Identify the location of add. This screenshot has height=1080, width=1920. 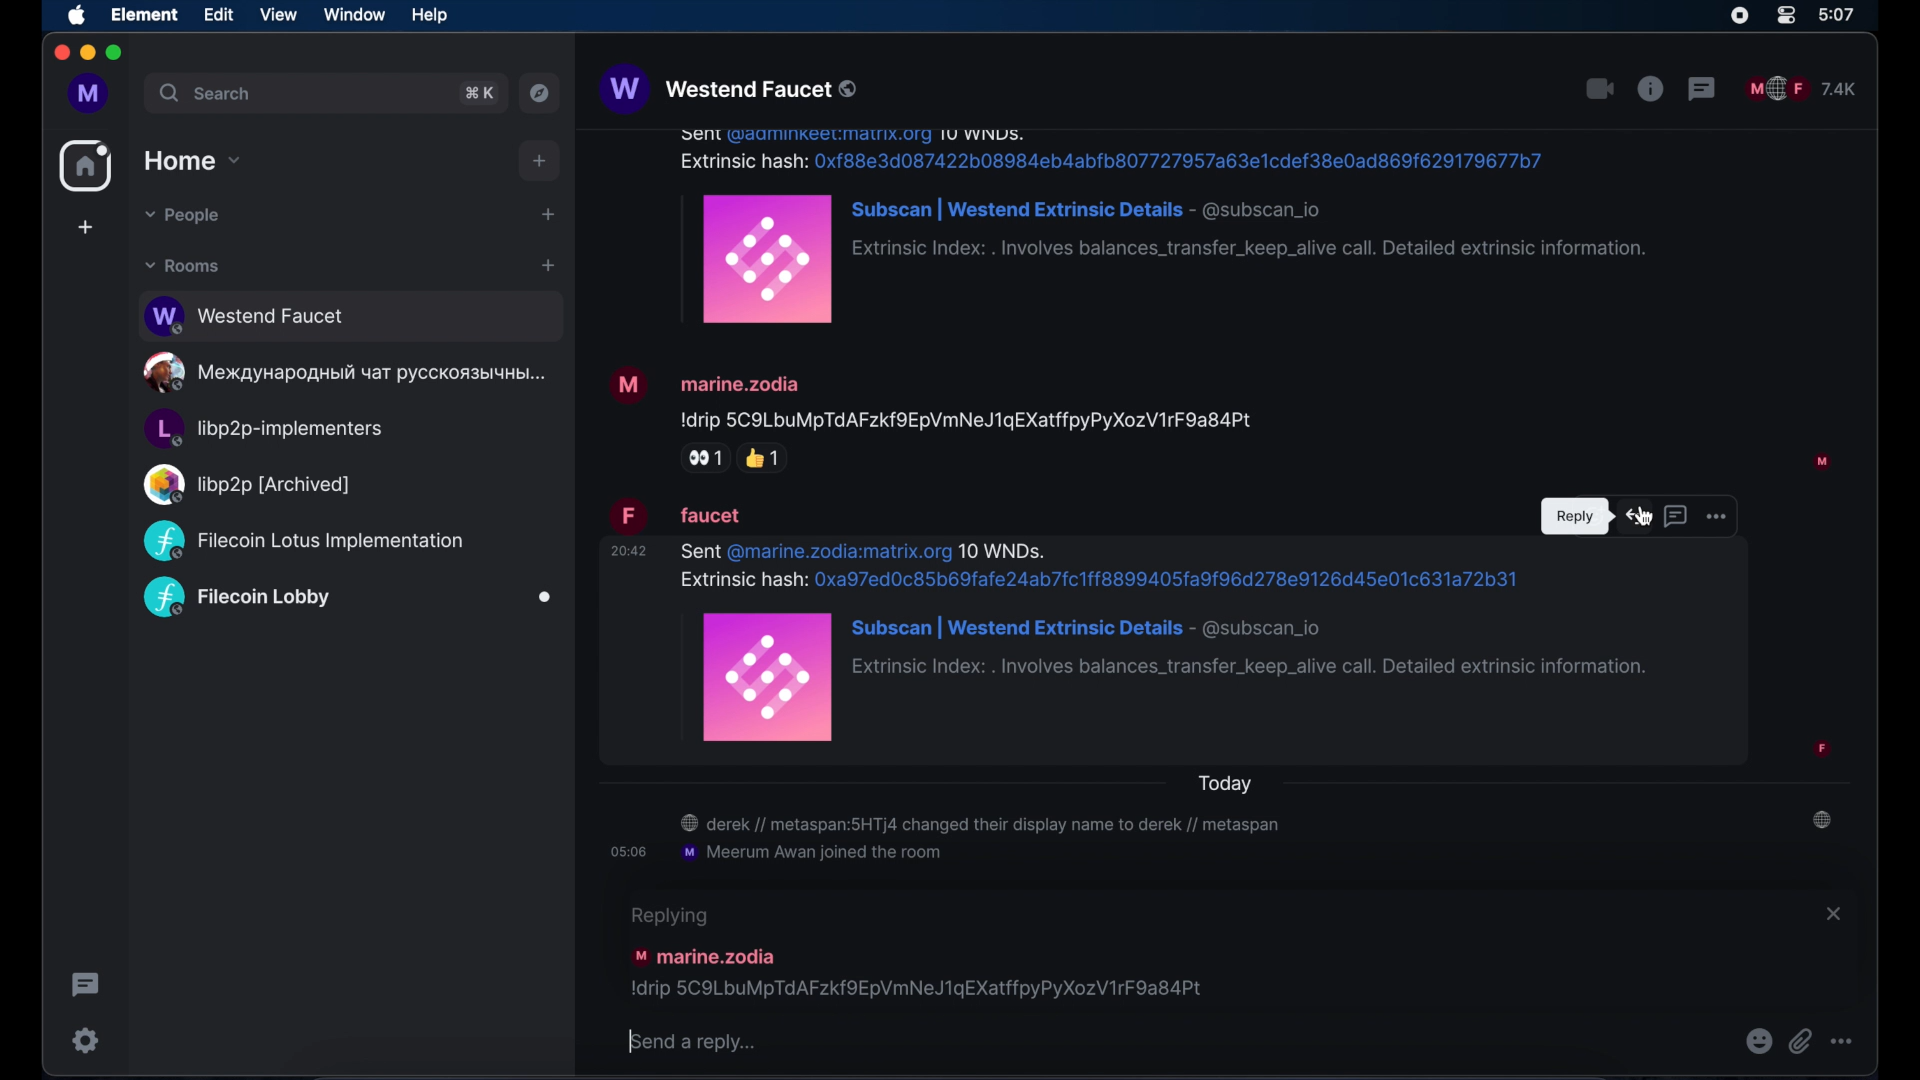
(540, 160).